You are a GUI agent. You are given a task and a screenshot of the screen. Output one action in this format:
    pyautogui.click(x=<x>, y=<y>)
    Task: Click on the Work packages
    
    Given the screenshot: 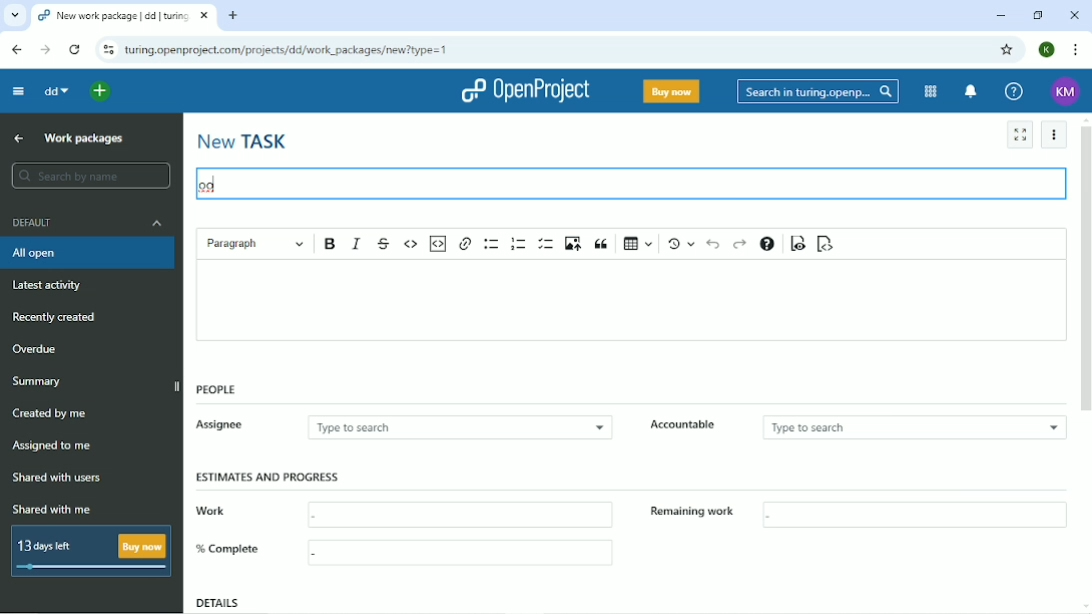 What is the action you would take?
    pyautogui.click(x=83, y=138)
    